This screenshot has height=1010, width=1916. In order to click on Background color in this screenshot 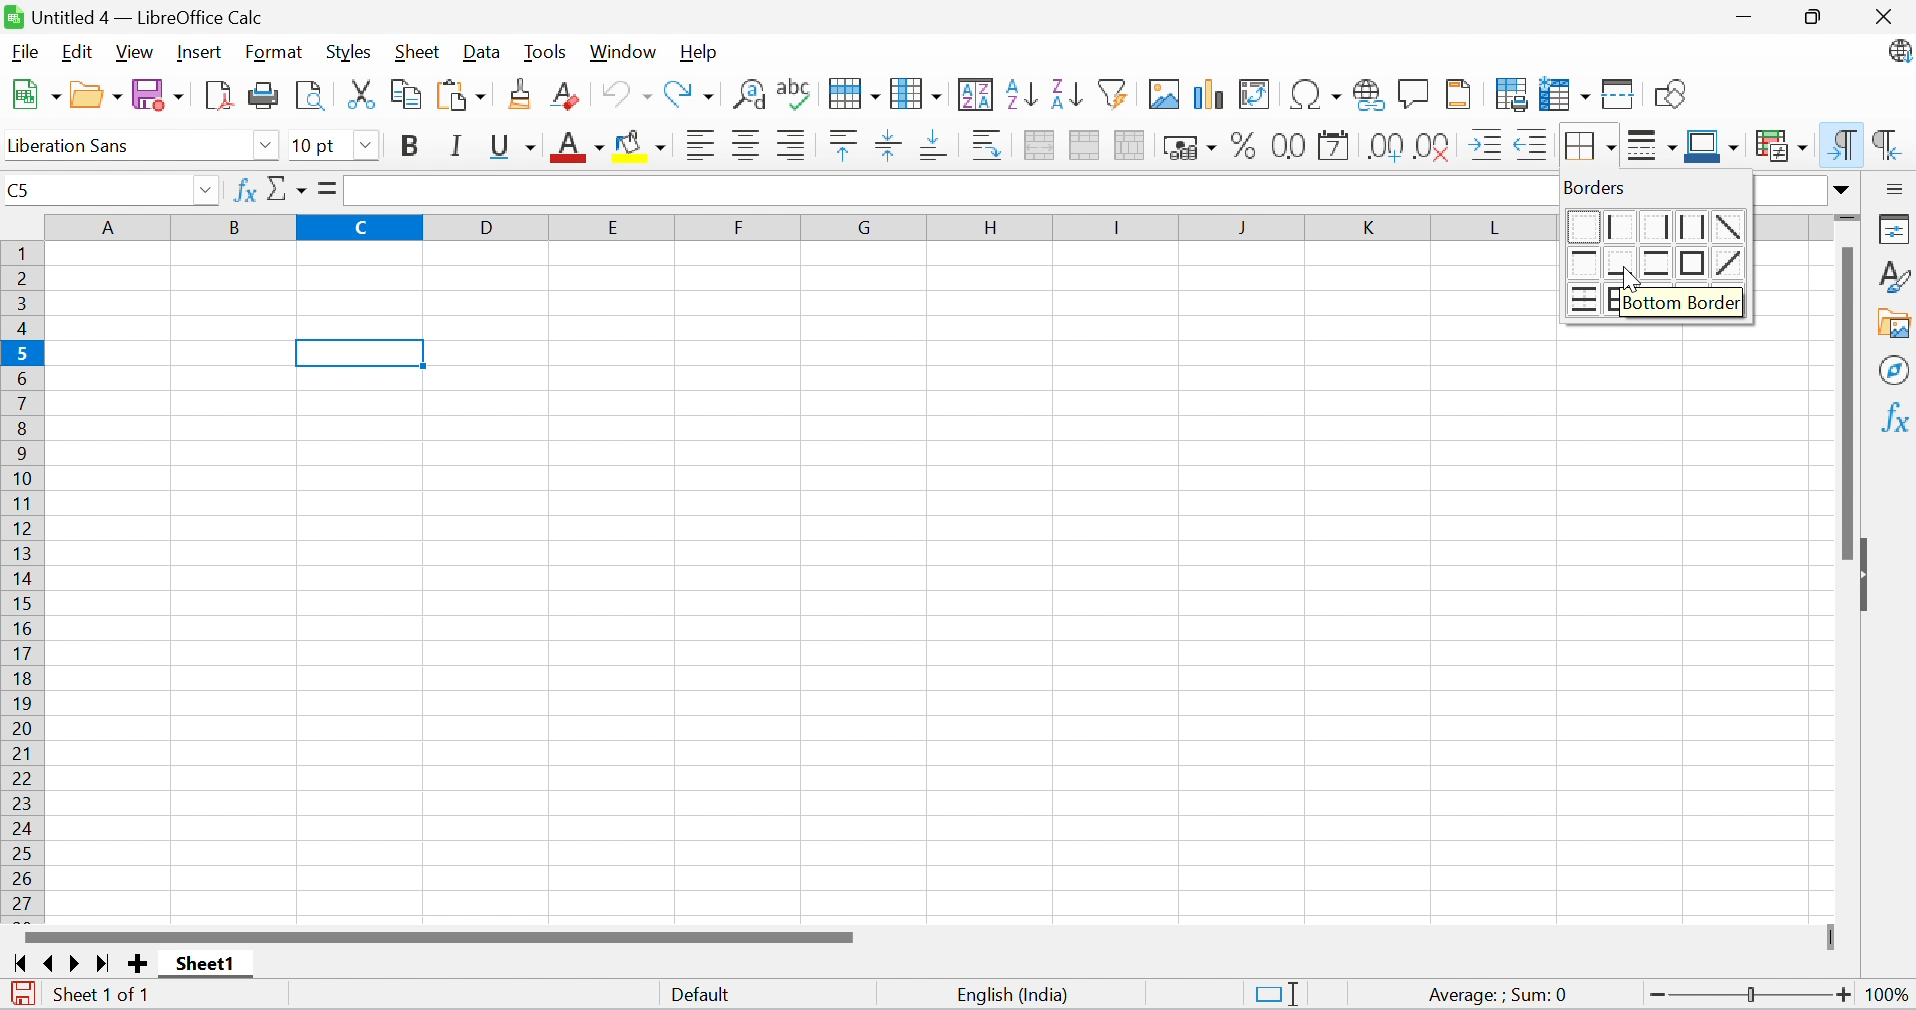, I will do `click(642, 147)`.